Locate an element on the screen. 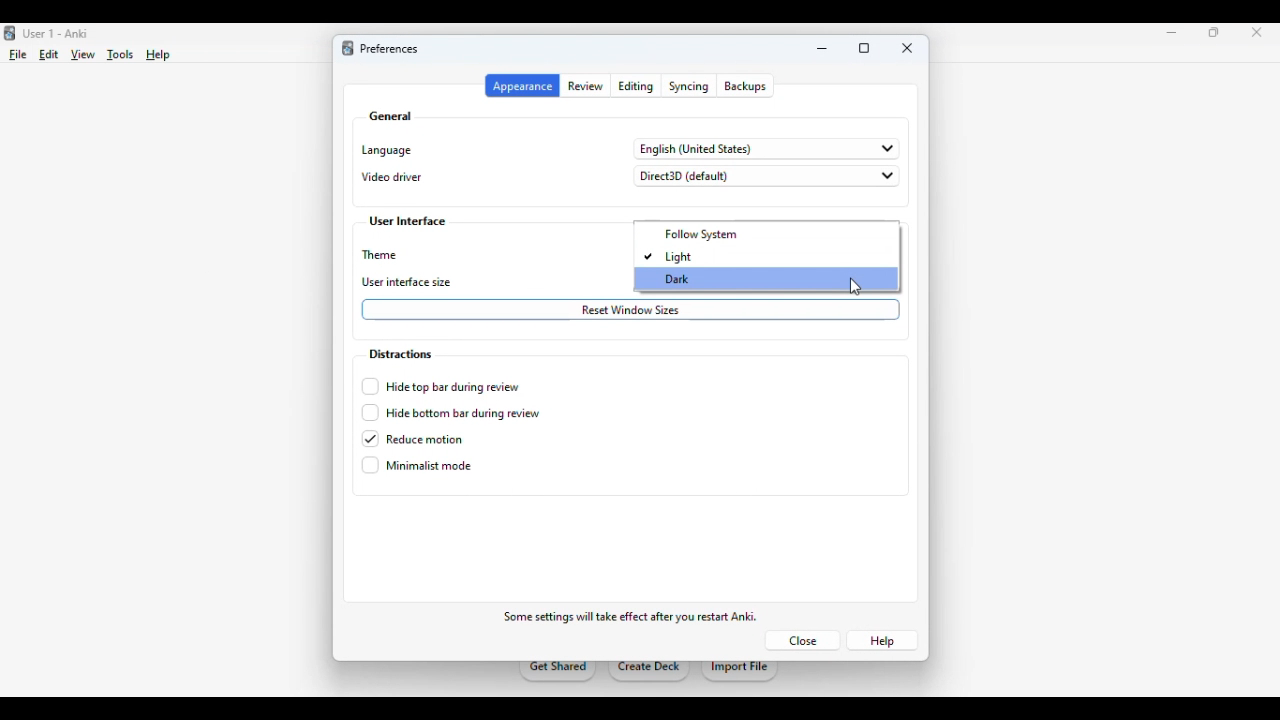  close is located at coordinates (802, 640).